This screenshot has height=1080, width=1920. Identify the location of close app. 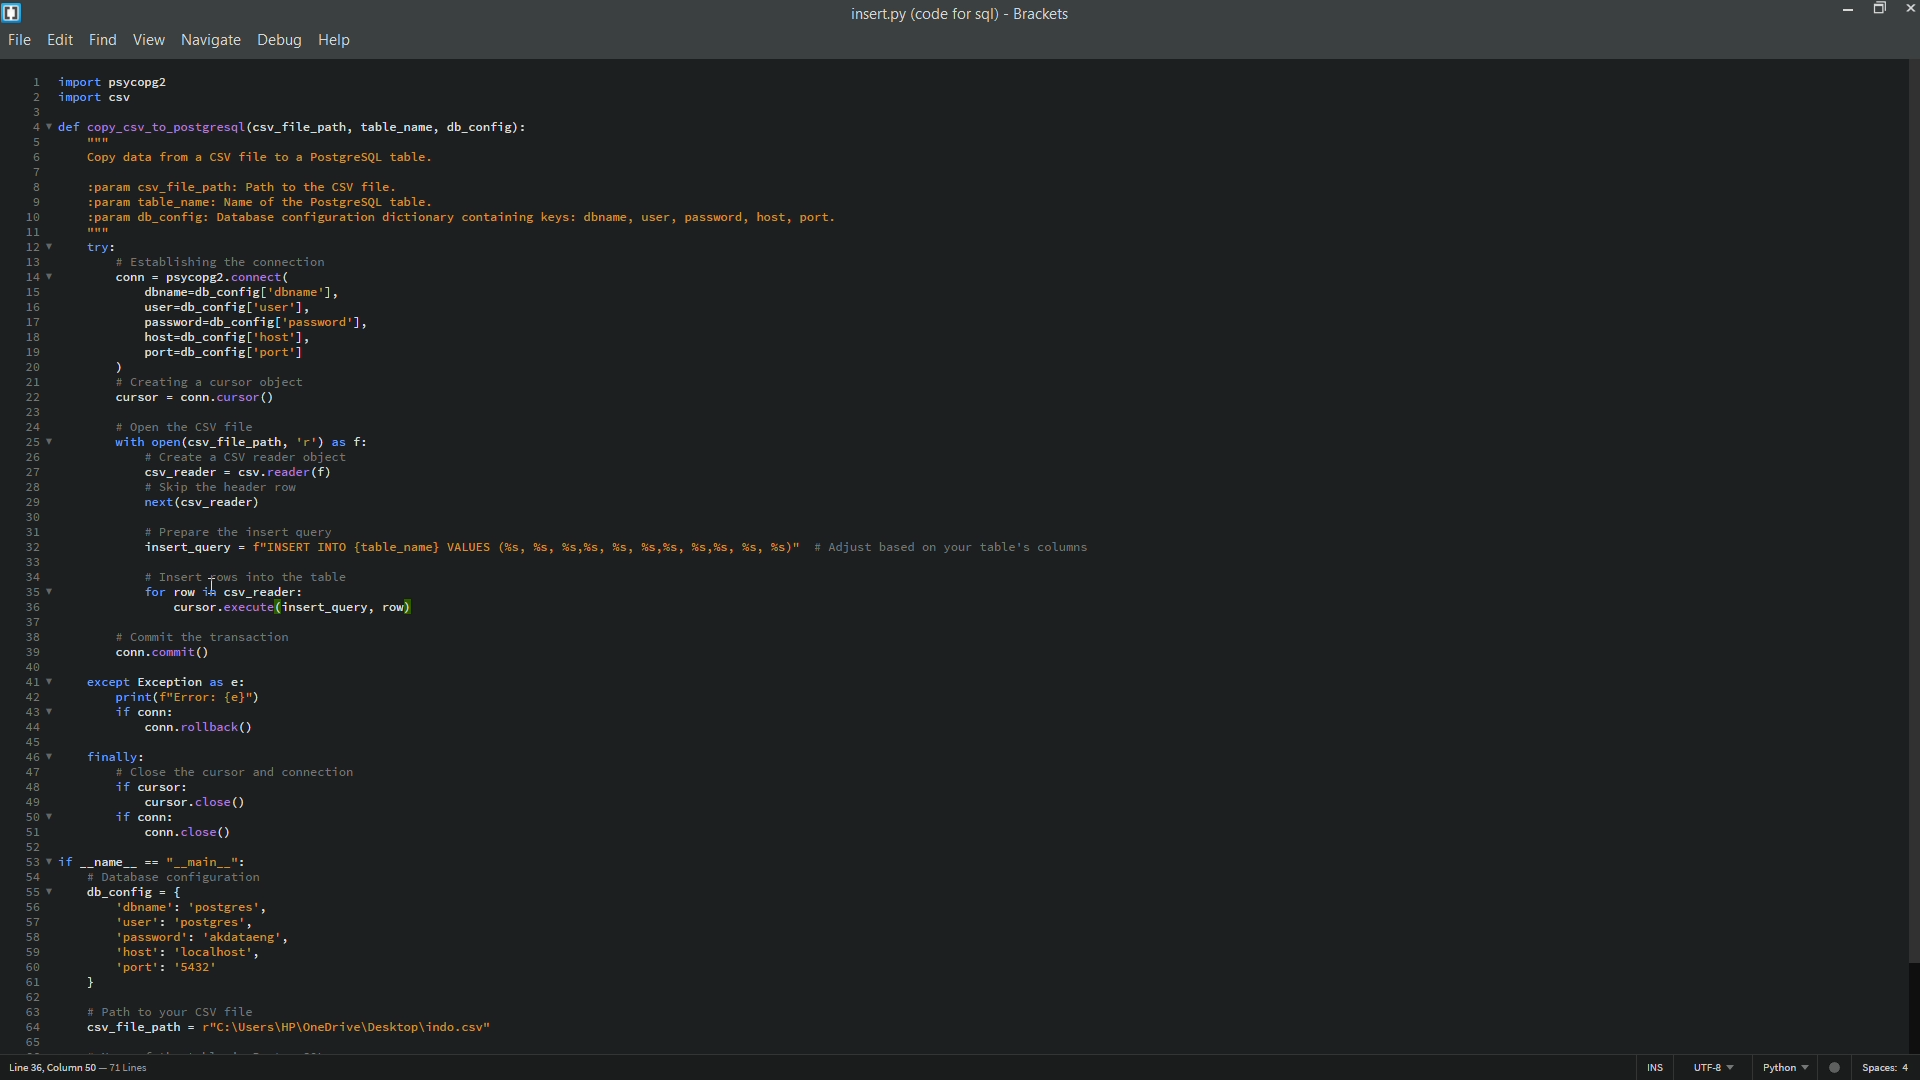
(1908, 8).